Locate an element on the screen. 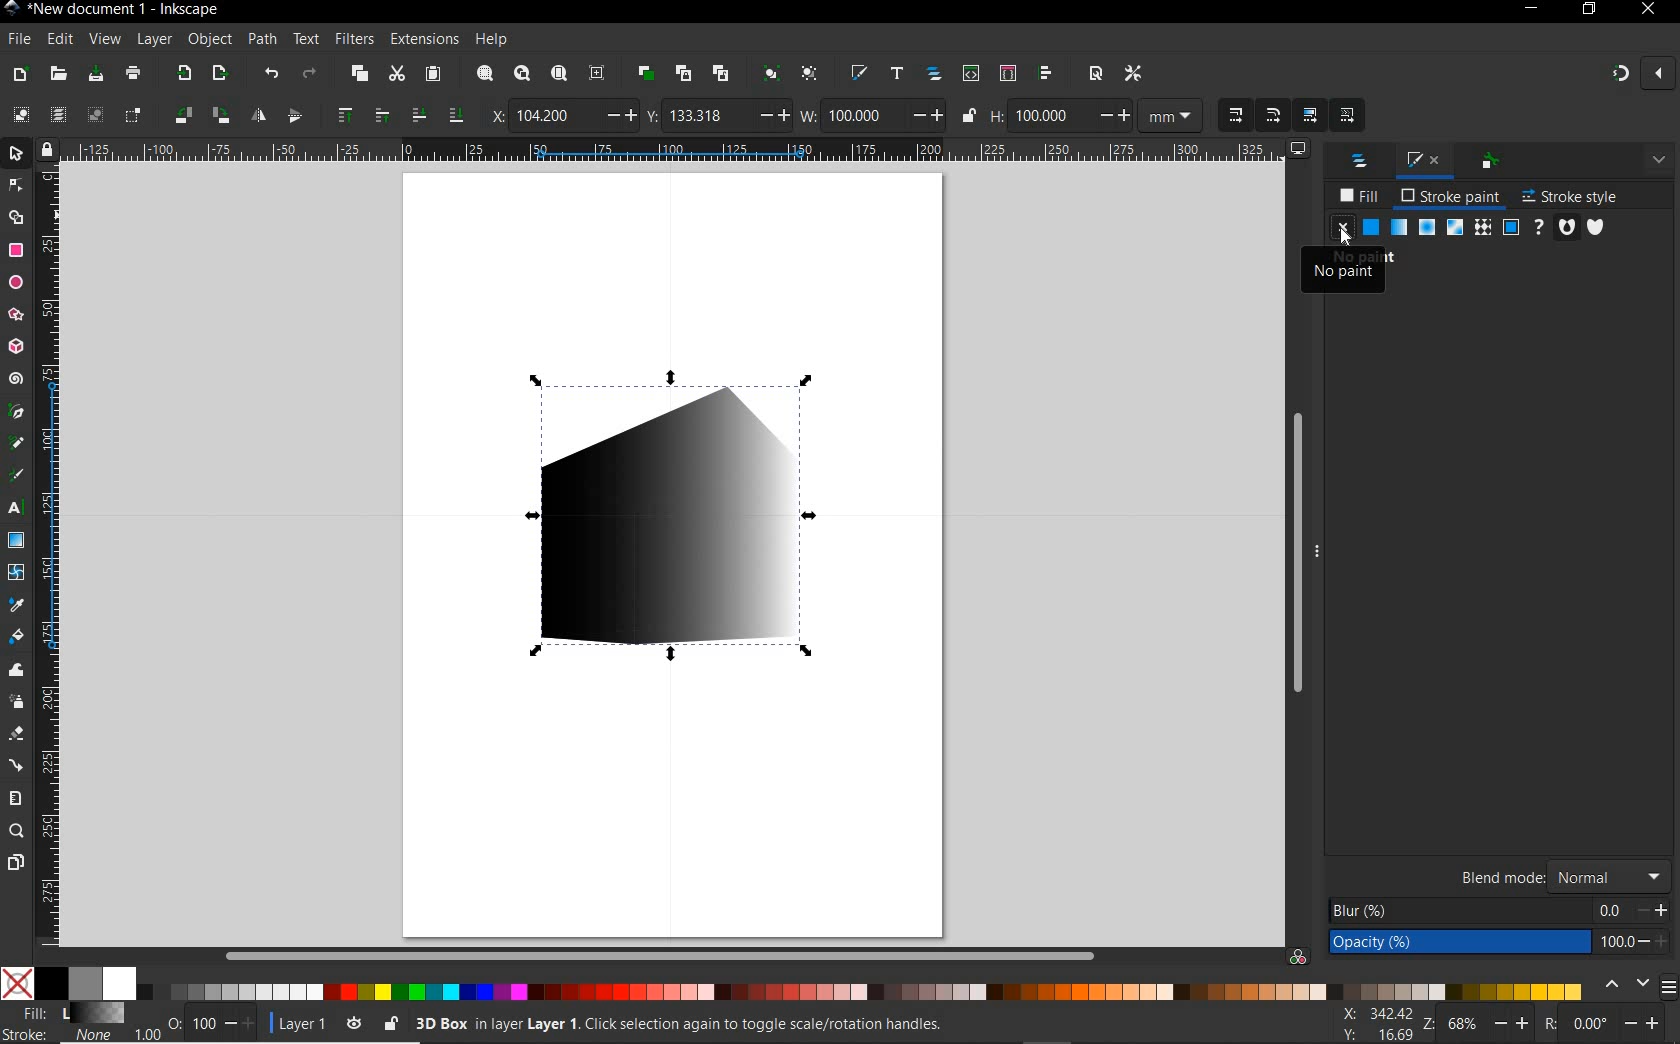 This screenshot has height=1044, width=1680. computer icon is located at coordinates (1299, 149).